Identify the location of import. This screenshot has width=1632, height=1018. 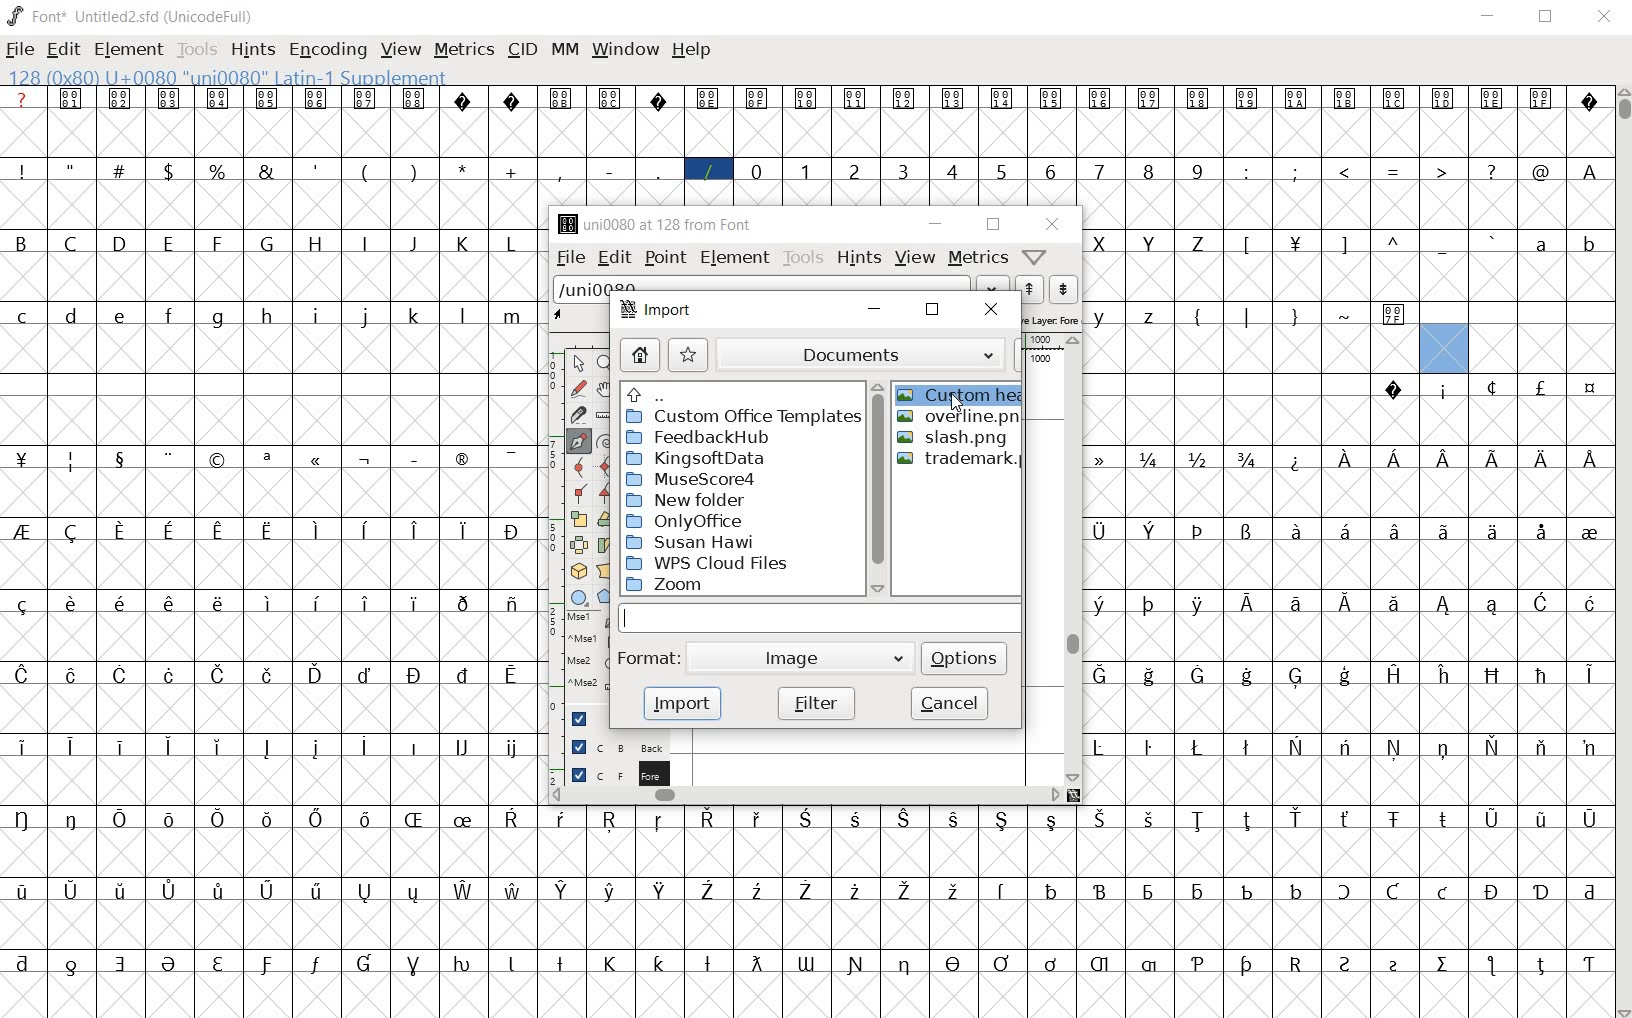
(655, 309).